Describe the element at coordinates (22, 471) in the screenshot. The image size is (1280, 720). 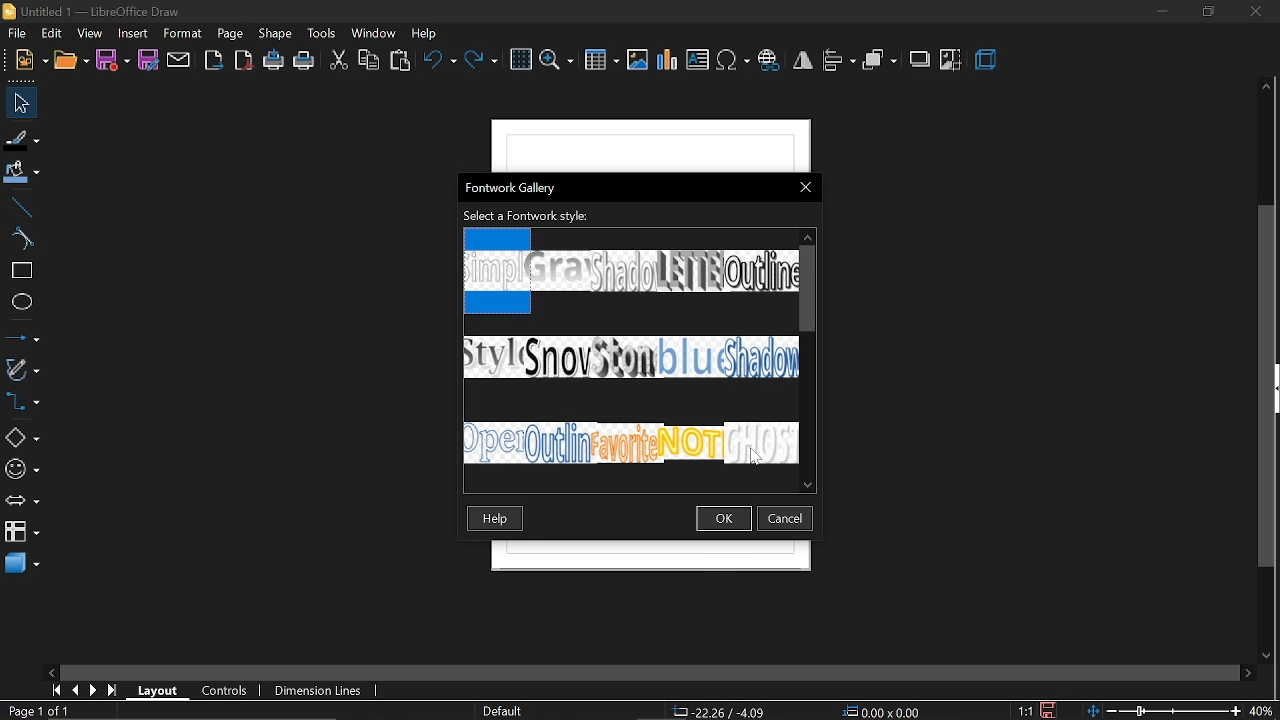
I see `symbol shapes` at that location.